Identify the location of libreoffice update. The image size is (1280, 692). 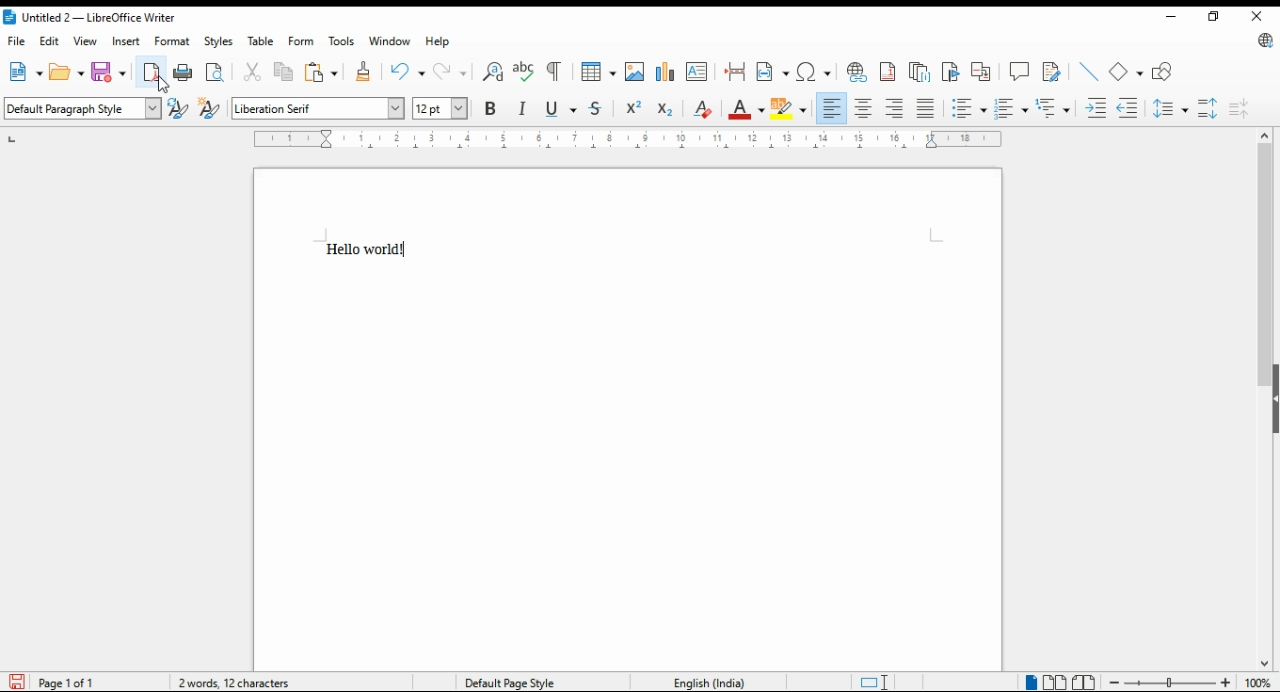
(1263, 42).